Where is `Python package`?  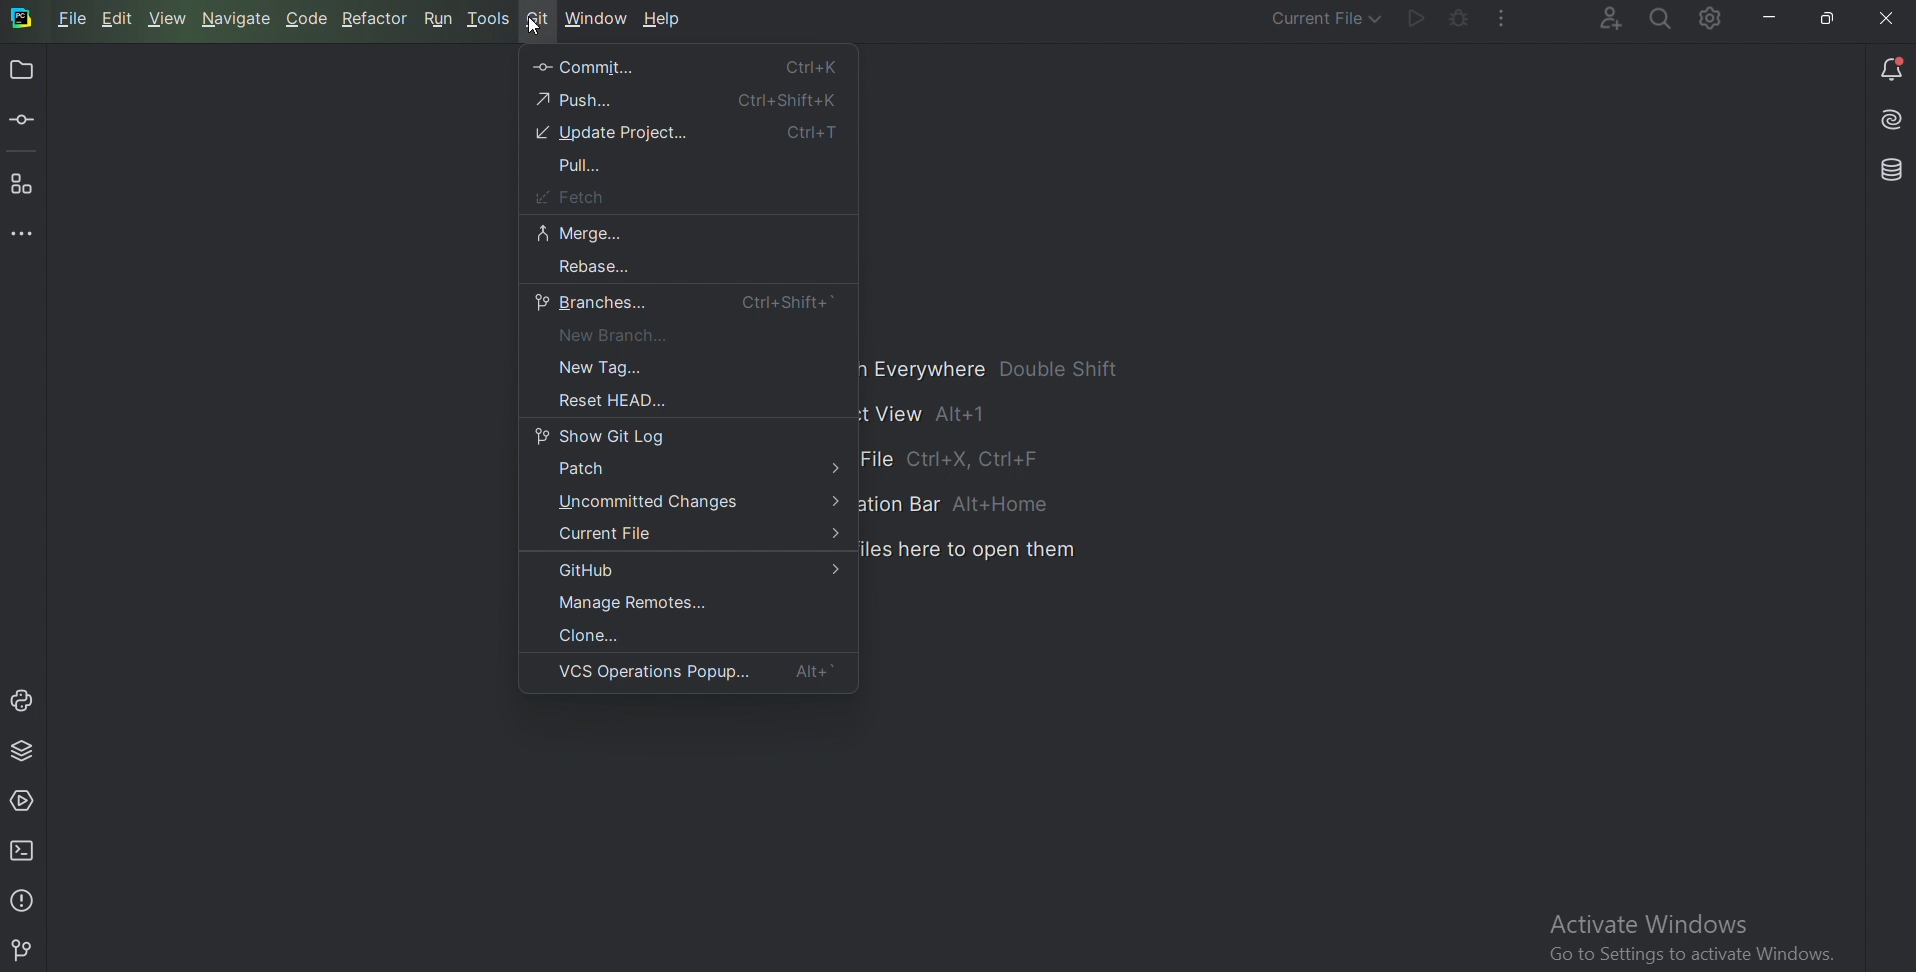
Python package is located at coordinates (26, 752).